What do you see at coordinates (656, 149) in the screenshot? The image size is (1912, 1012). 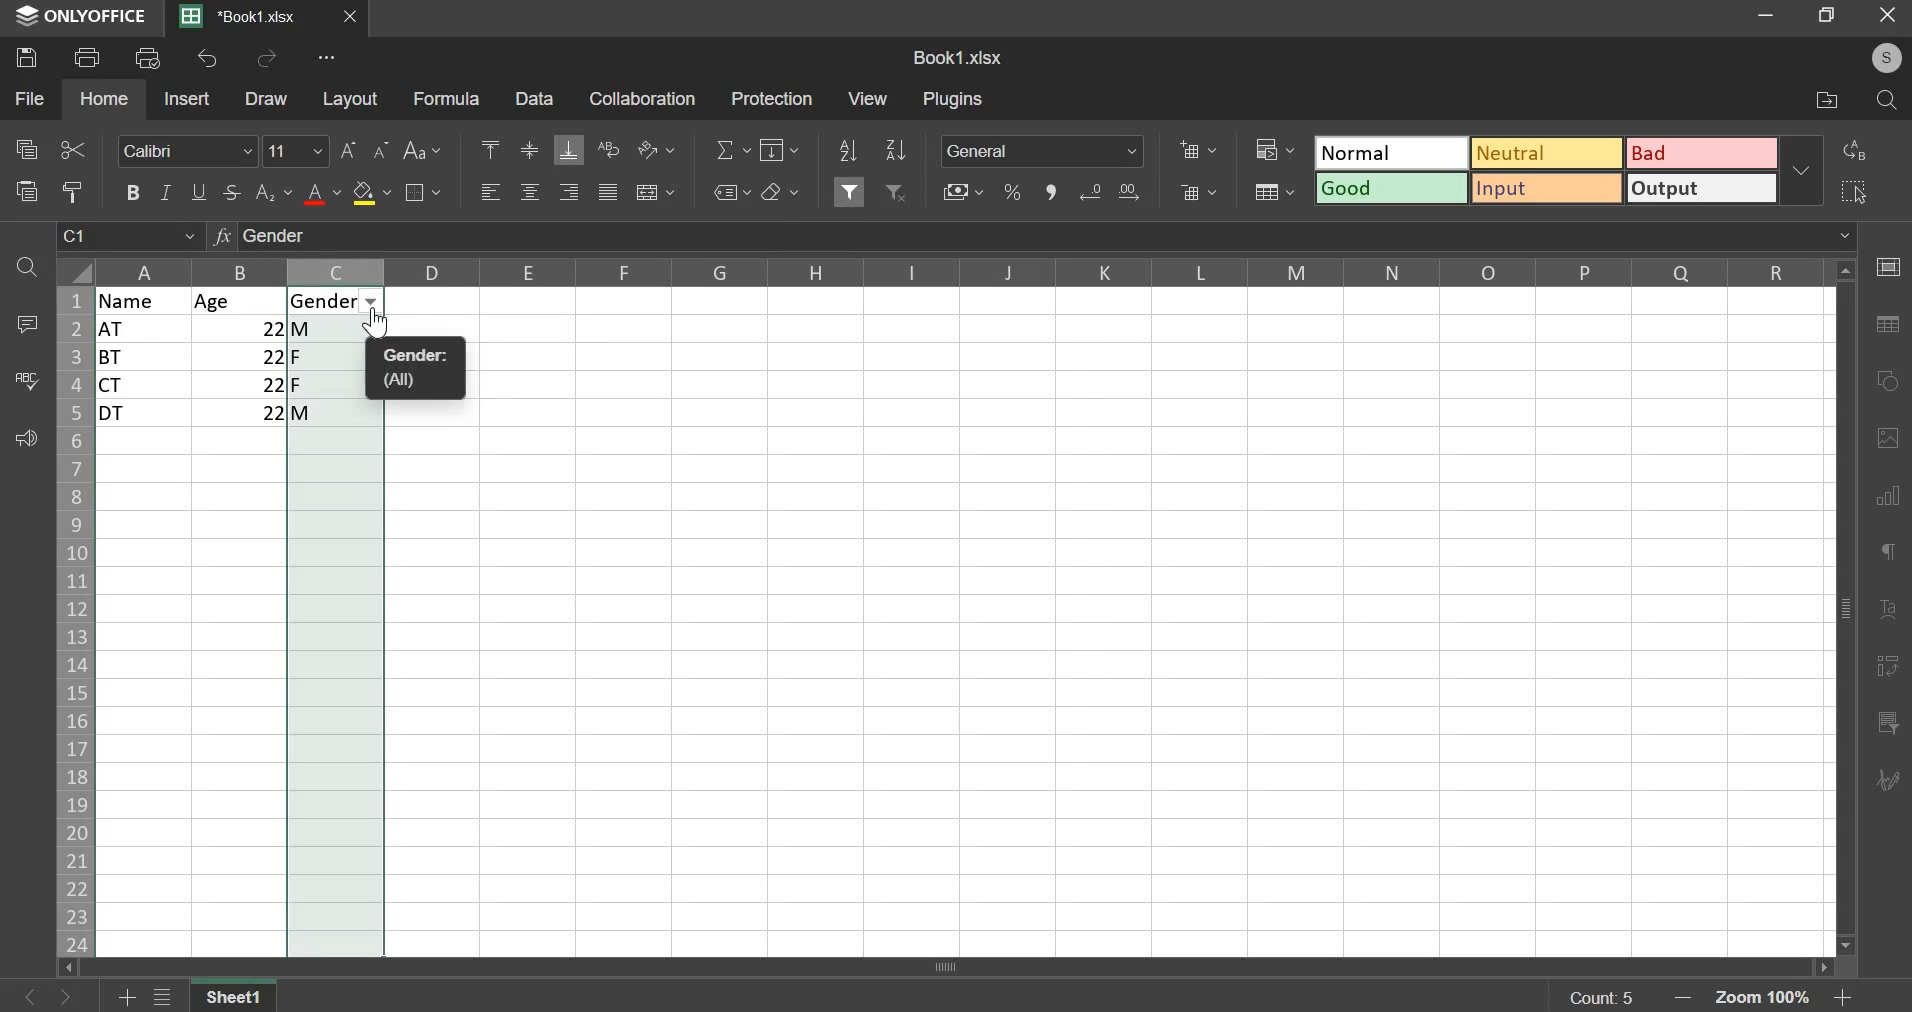 I see `orientation` at bounding box center [656, 149].